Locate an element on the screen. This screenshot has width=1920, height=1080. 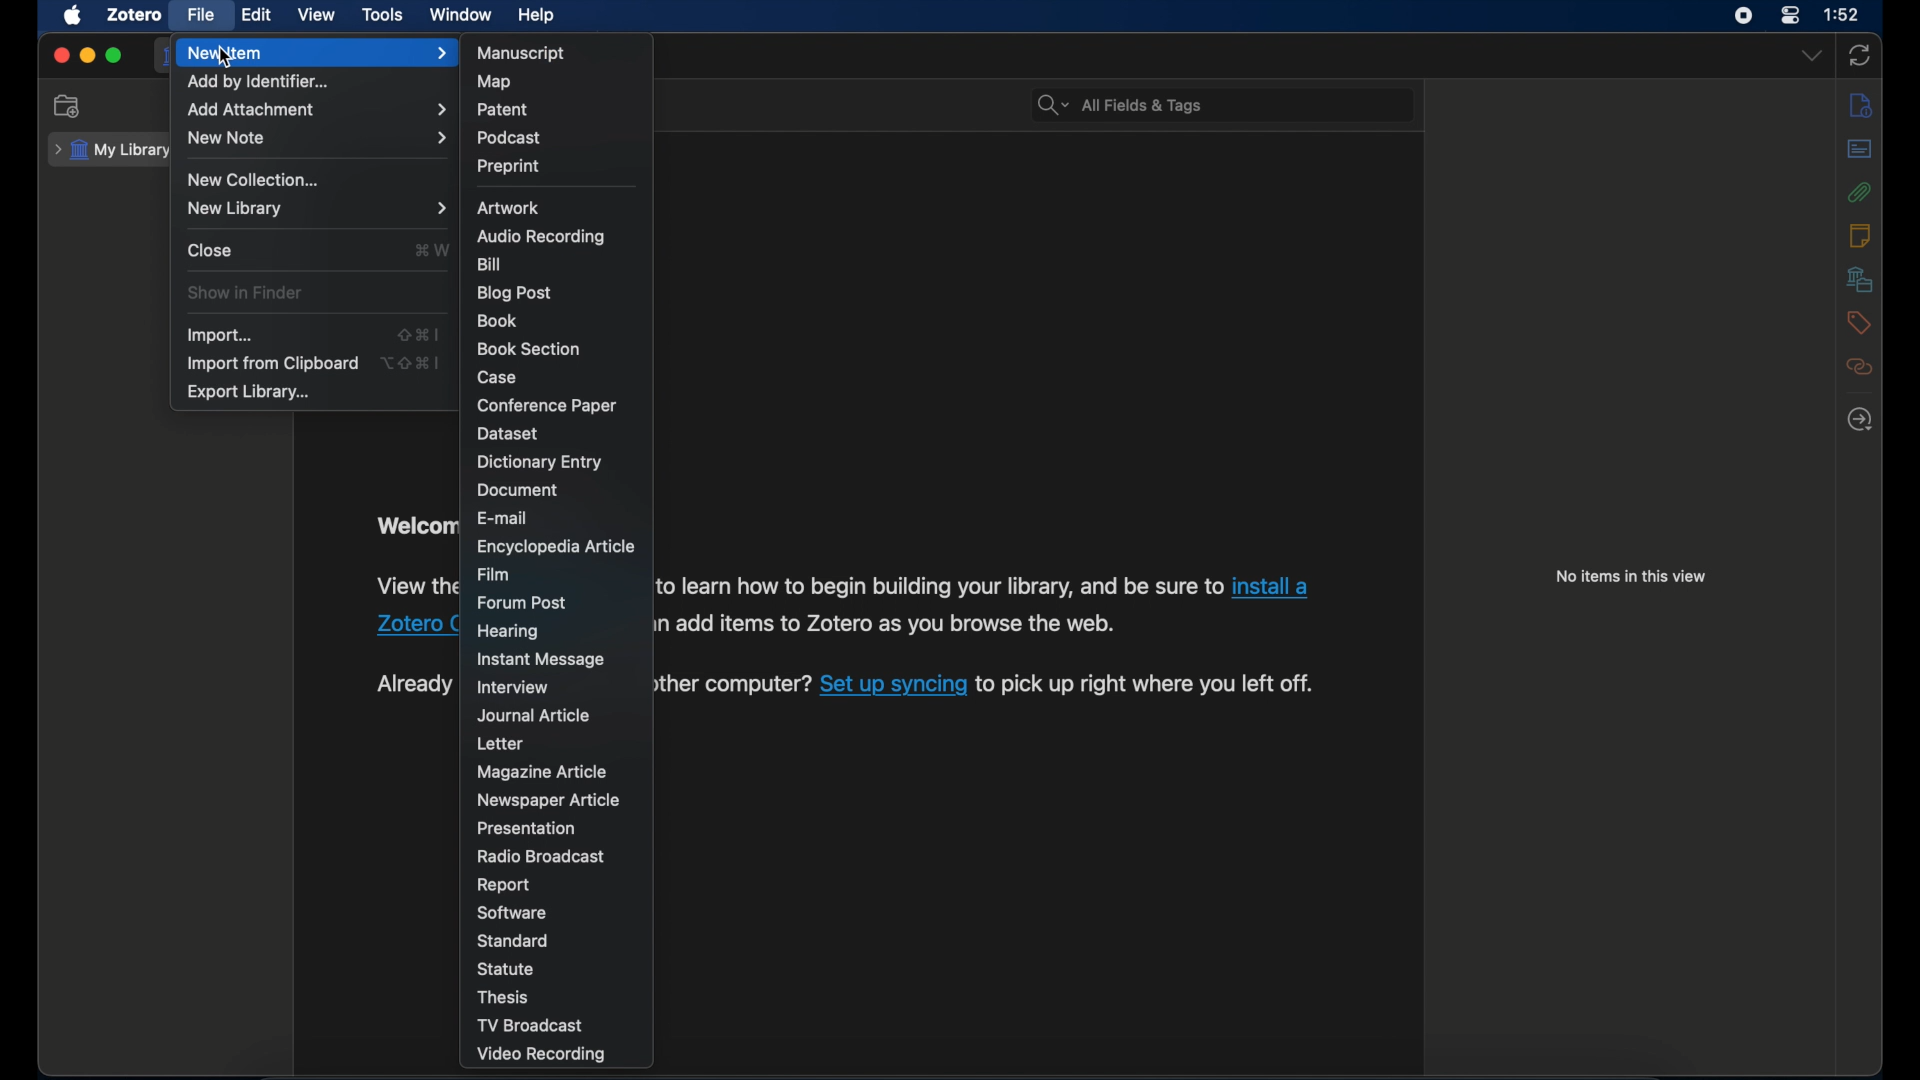
to pick up right where you left off. is located at coordinates (1145, 684).